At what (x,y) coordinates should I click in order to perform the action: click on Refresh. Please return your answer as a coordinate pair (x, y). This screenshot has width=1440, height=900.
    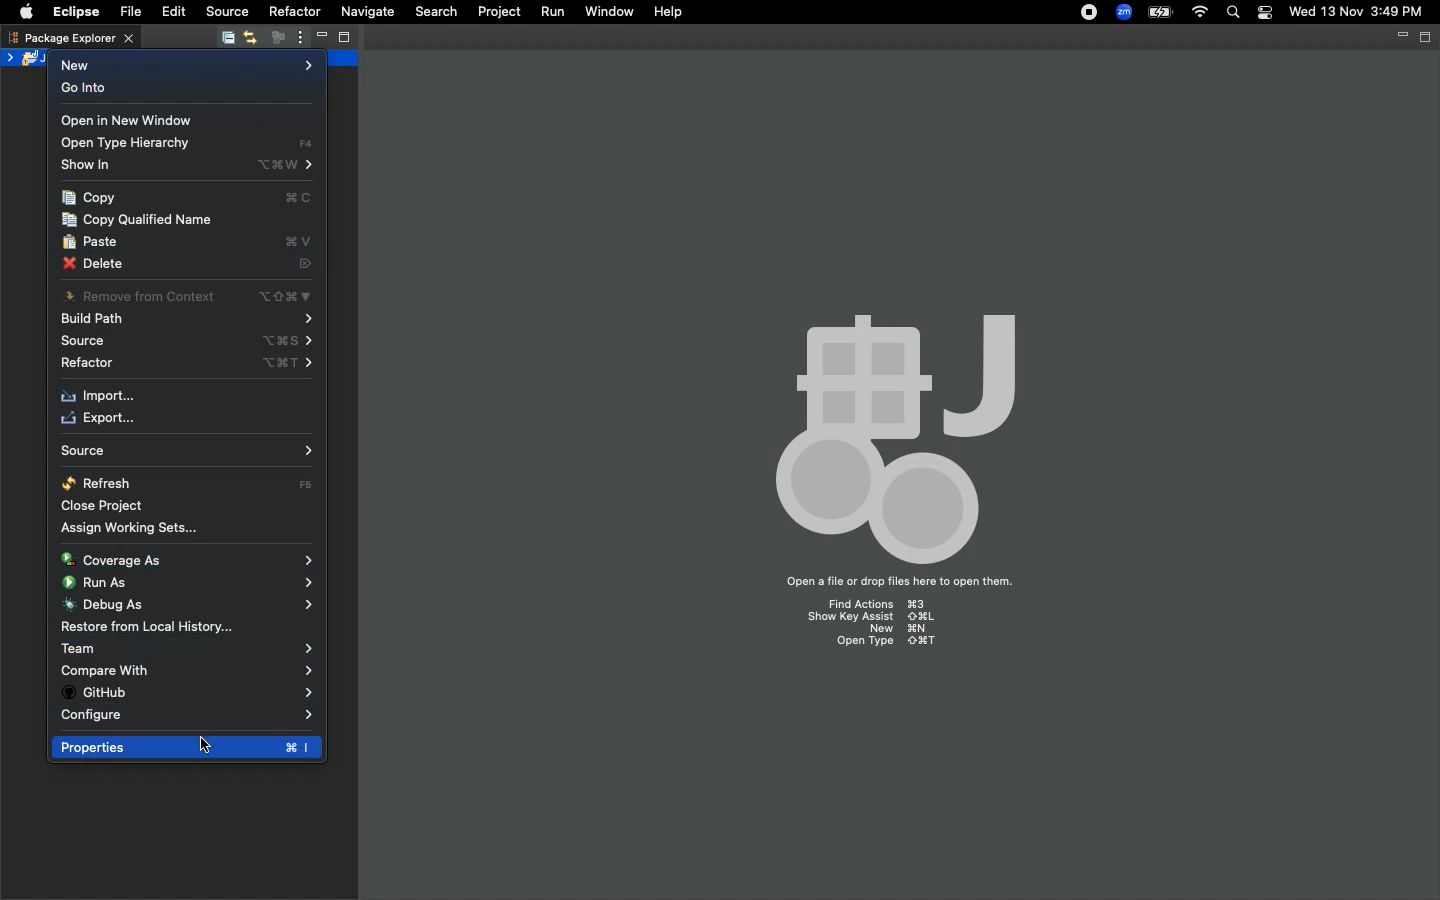
    Looking at the image, I should click on (188, 482).